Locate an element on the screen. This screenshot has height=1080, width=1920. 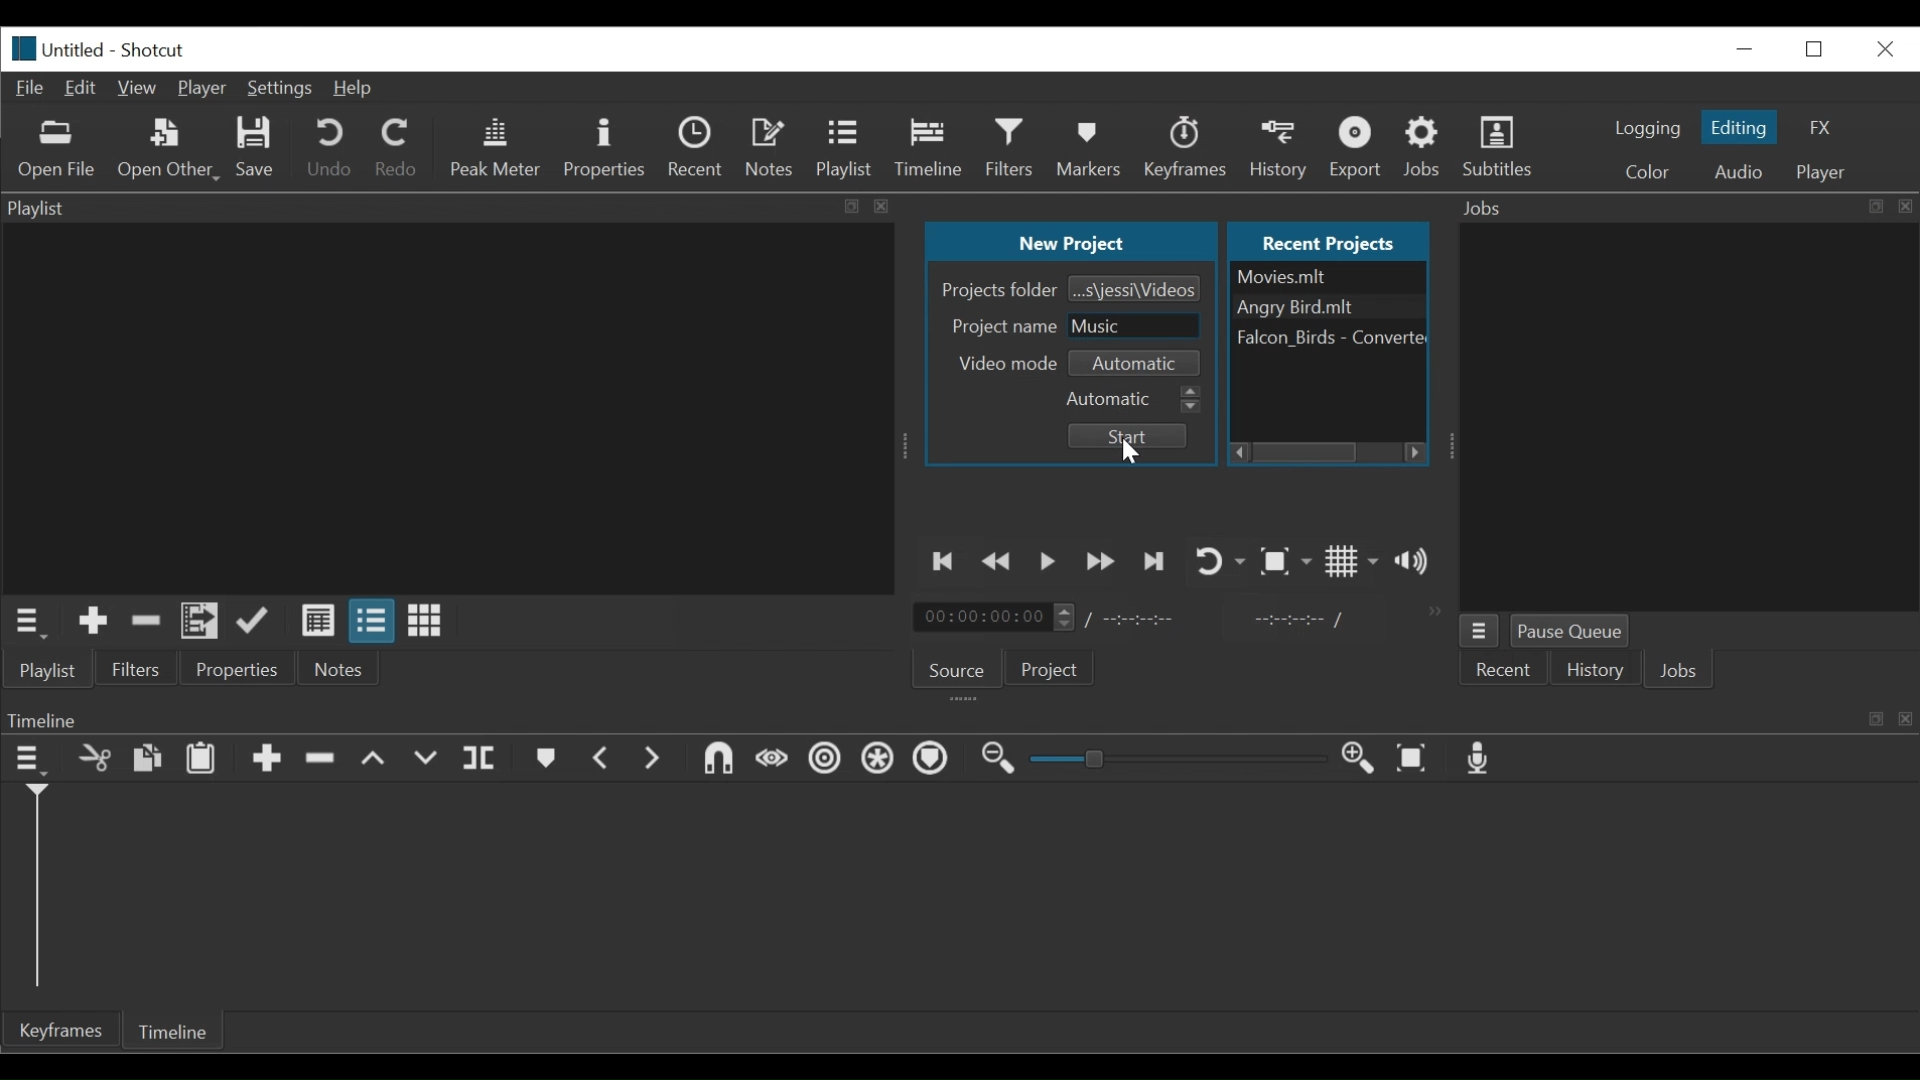
History is located at coordinates (1594, 668).